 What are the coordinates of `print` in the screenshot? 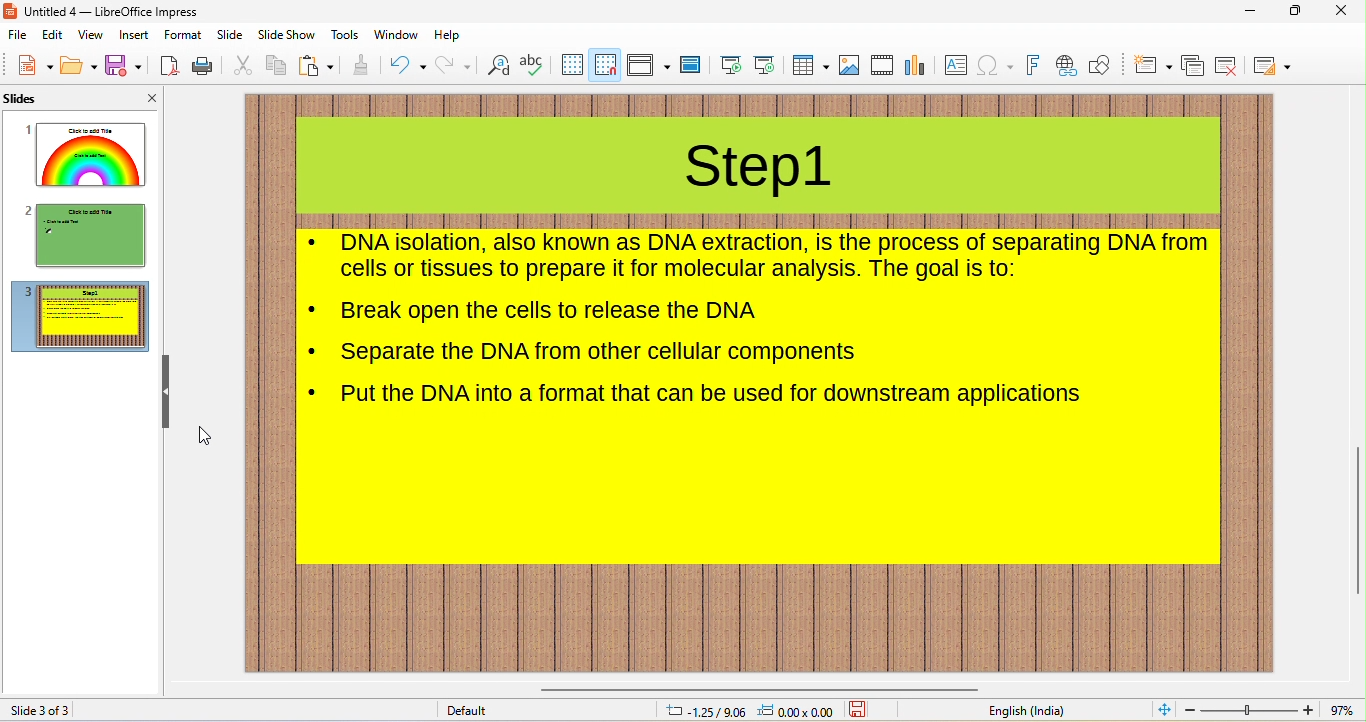 It's located at (201, 67).